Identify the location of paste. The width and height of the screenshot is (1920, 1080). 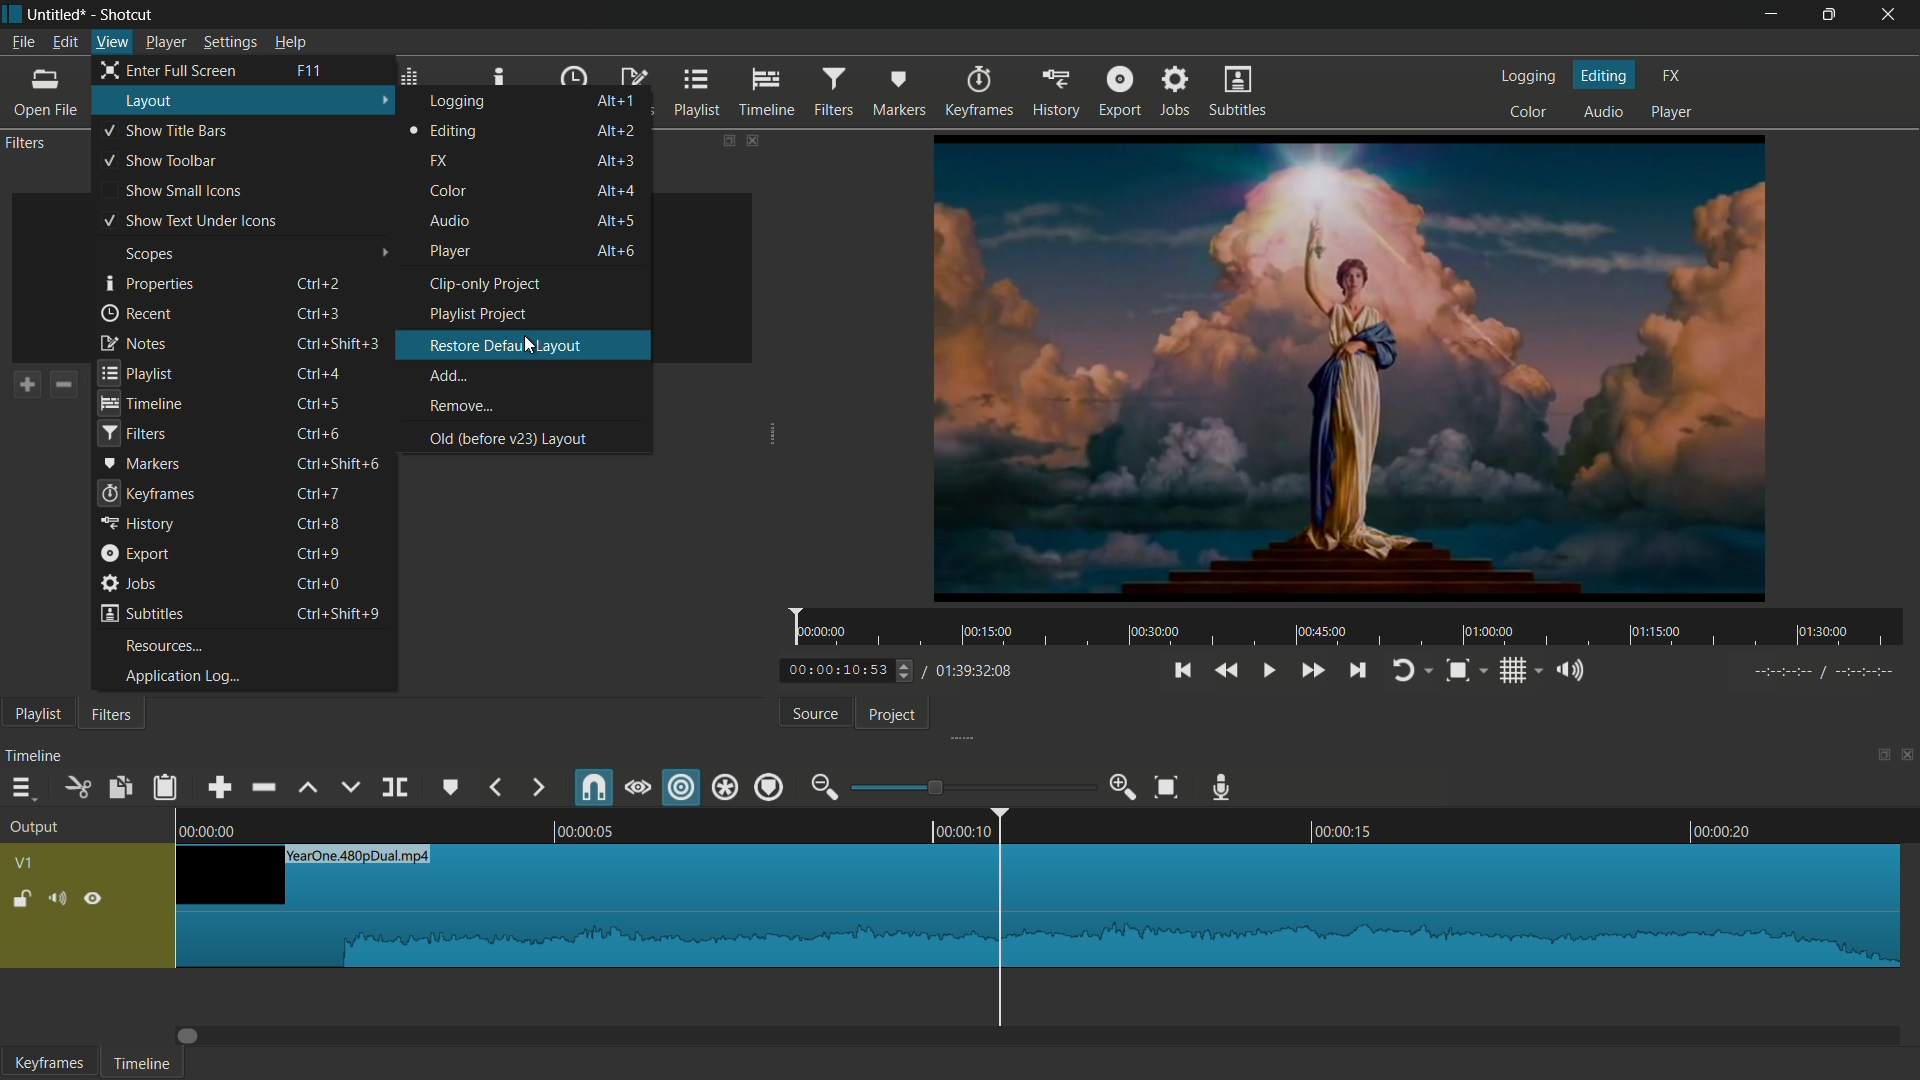
(164, 786).